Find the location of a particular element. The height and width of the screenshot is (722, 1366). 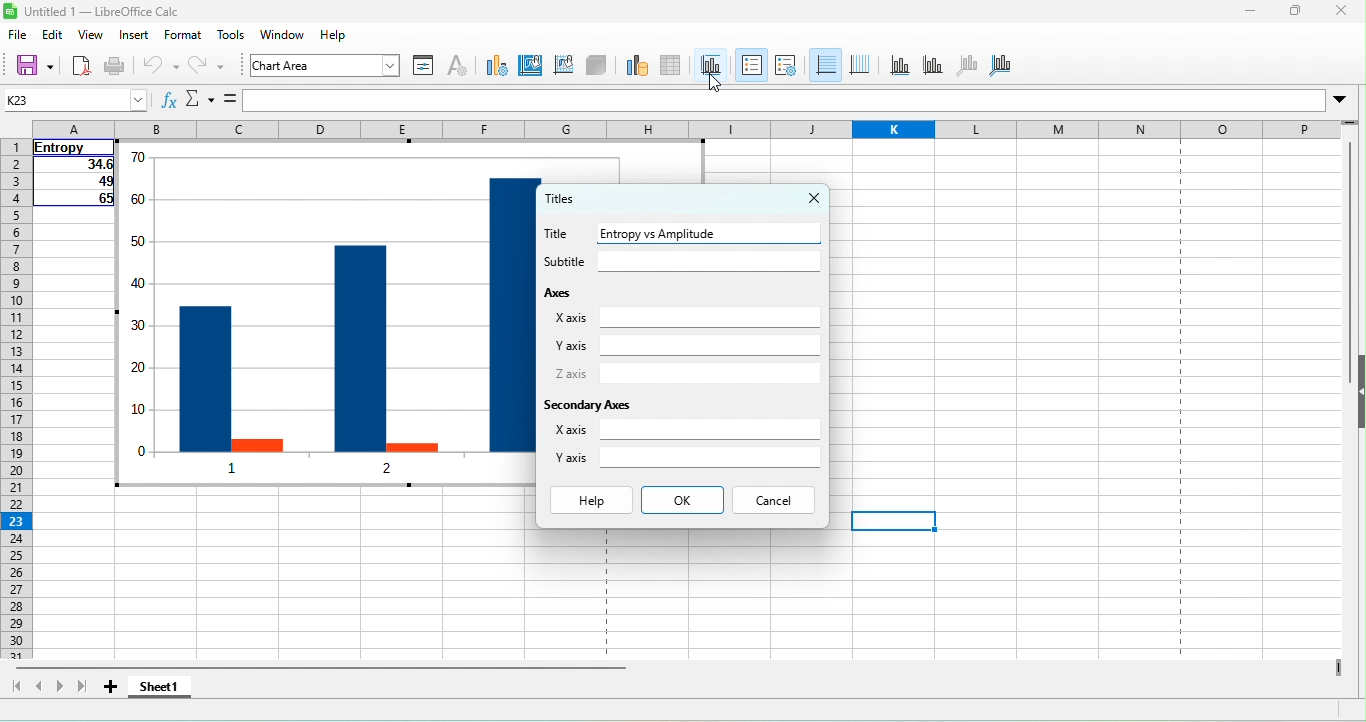

scroll to last sheet is located at coordinates (82, 687).